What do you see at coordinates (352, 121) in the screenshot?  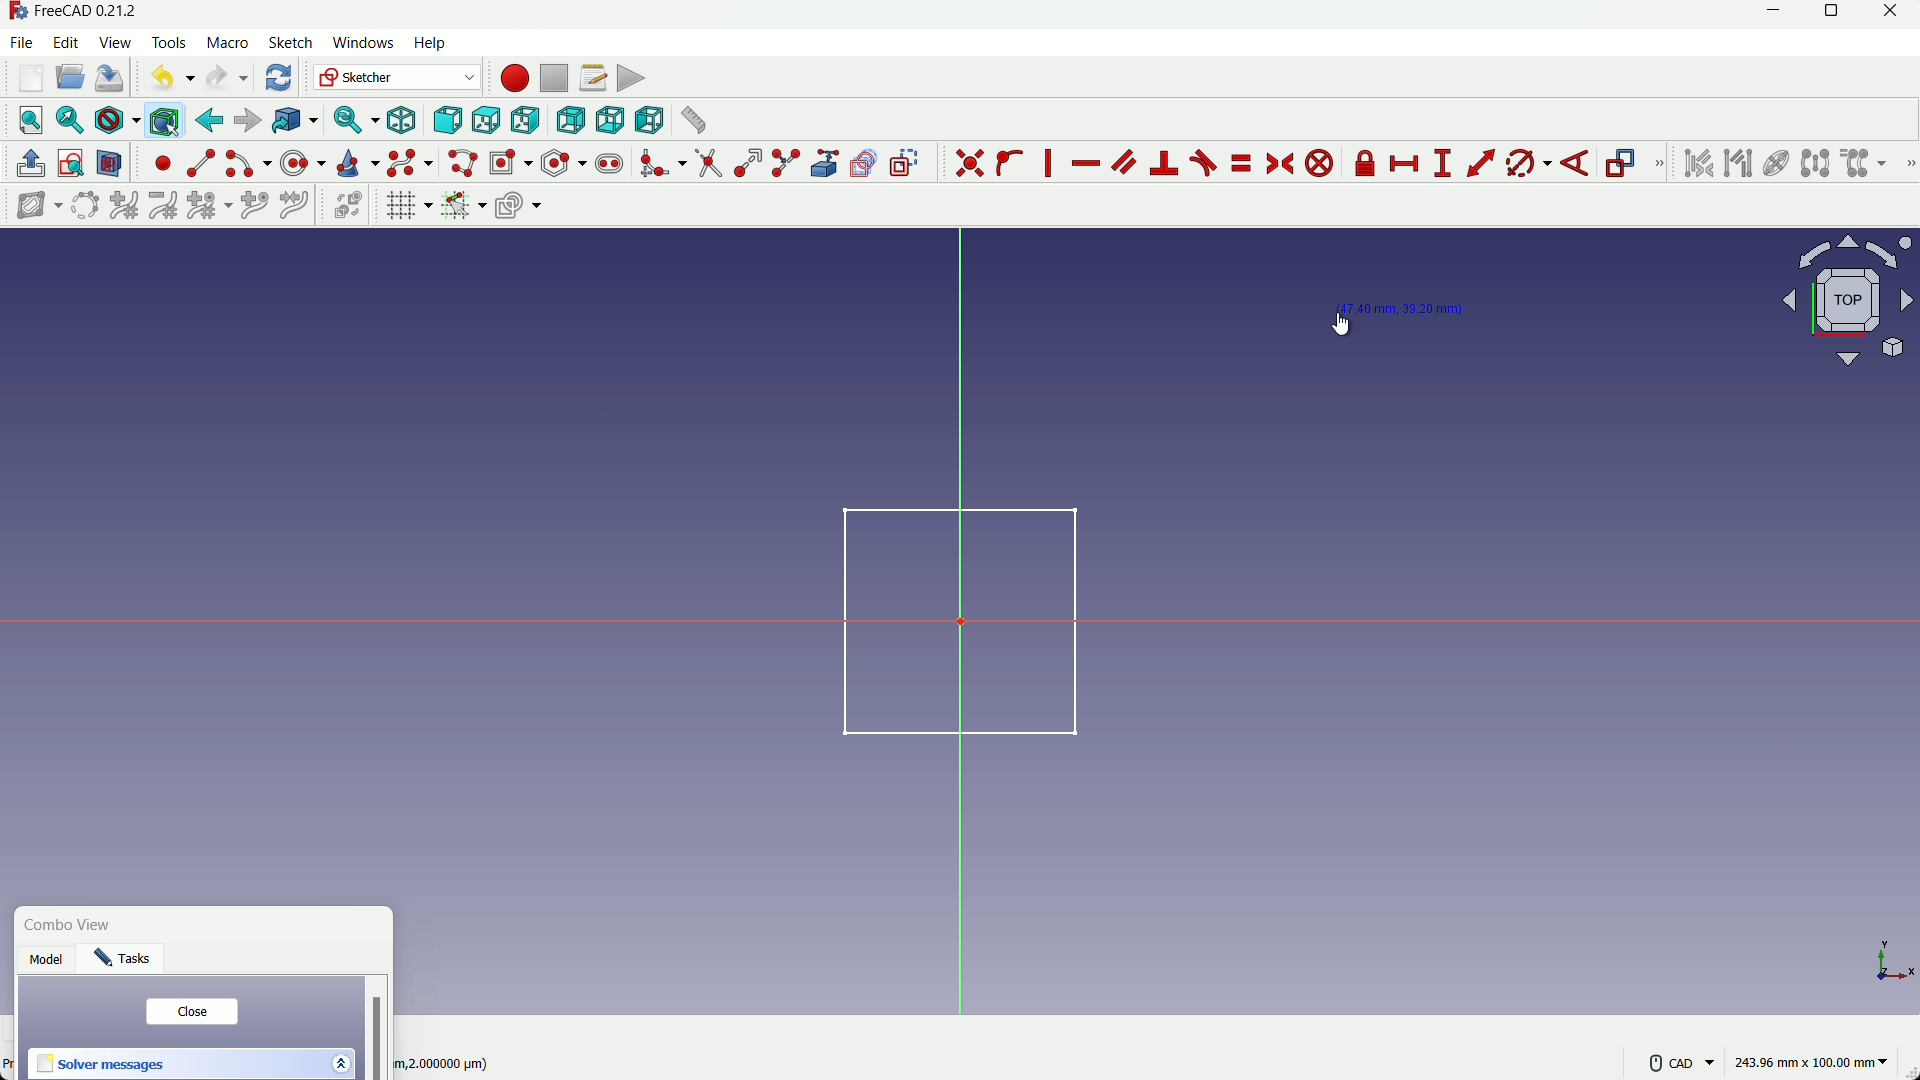 I see `sync view` at bounding box center [352, 121].